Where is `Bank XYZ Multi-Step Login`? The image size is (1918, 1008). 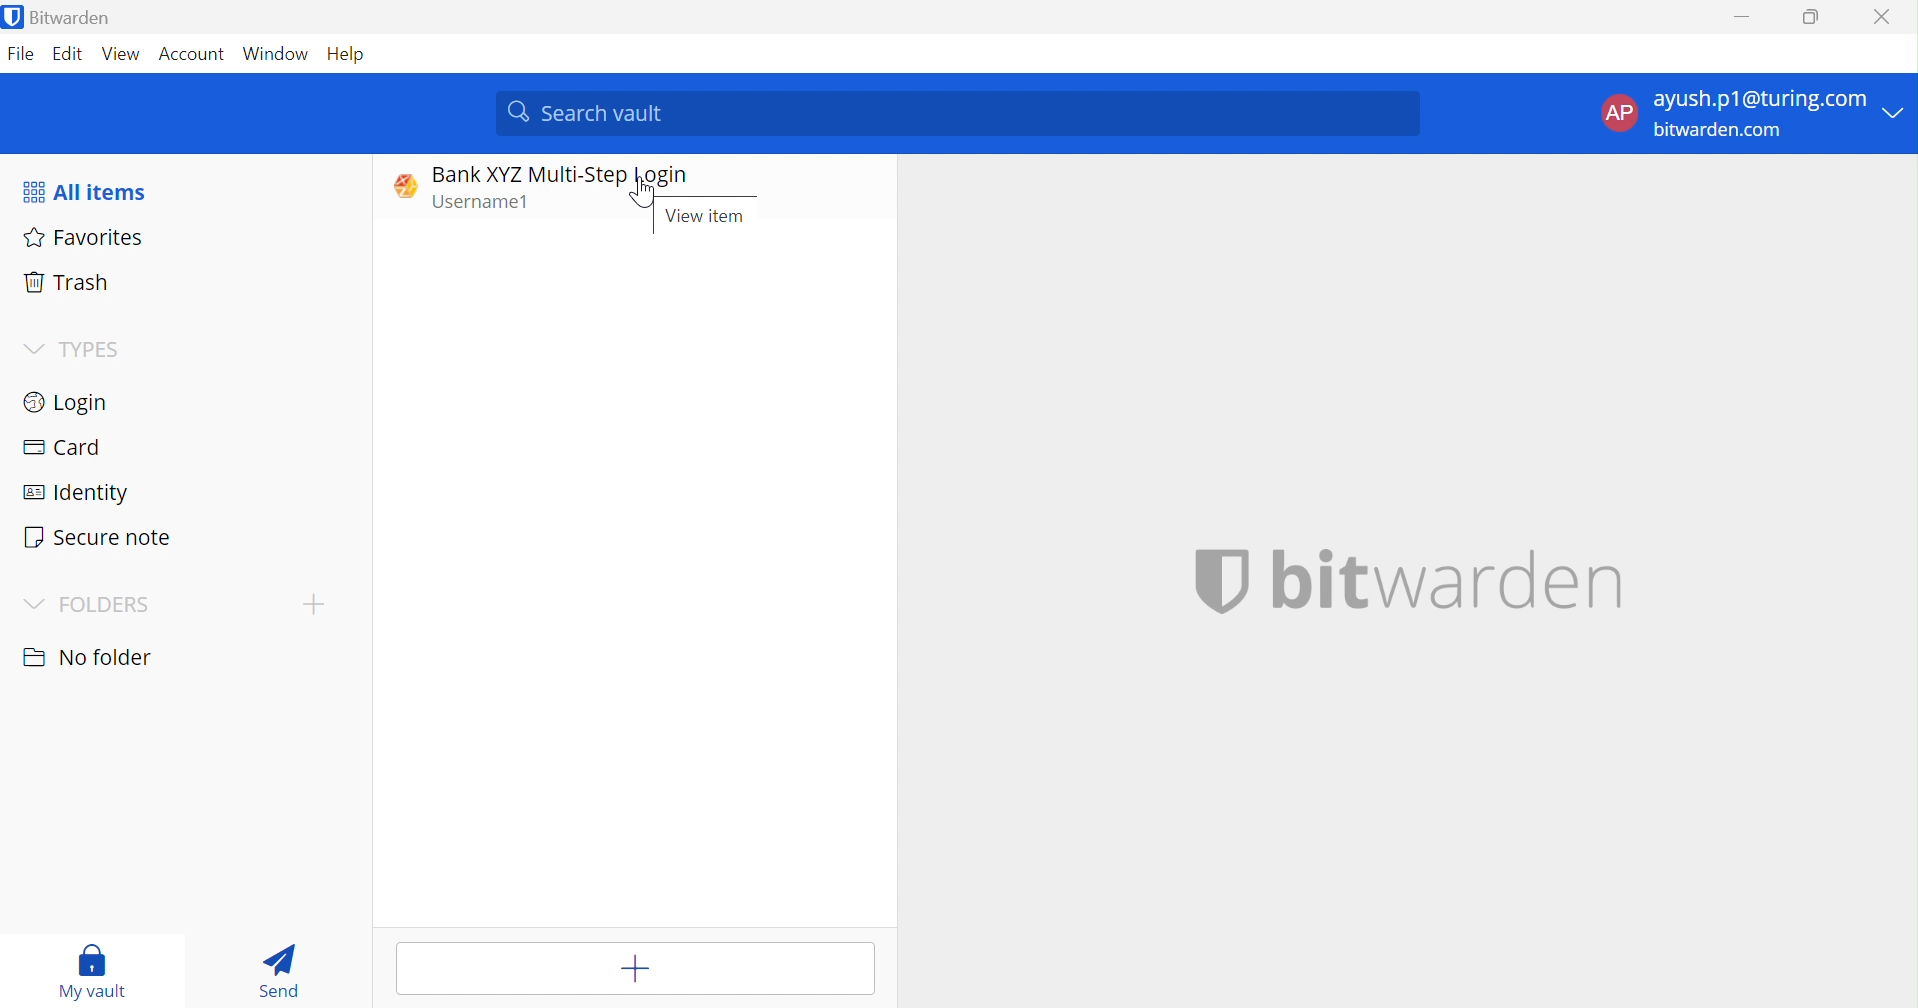 Bank XYZ Multi-Step Login is located at coordinates (559, 175).